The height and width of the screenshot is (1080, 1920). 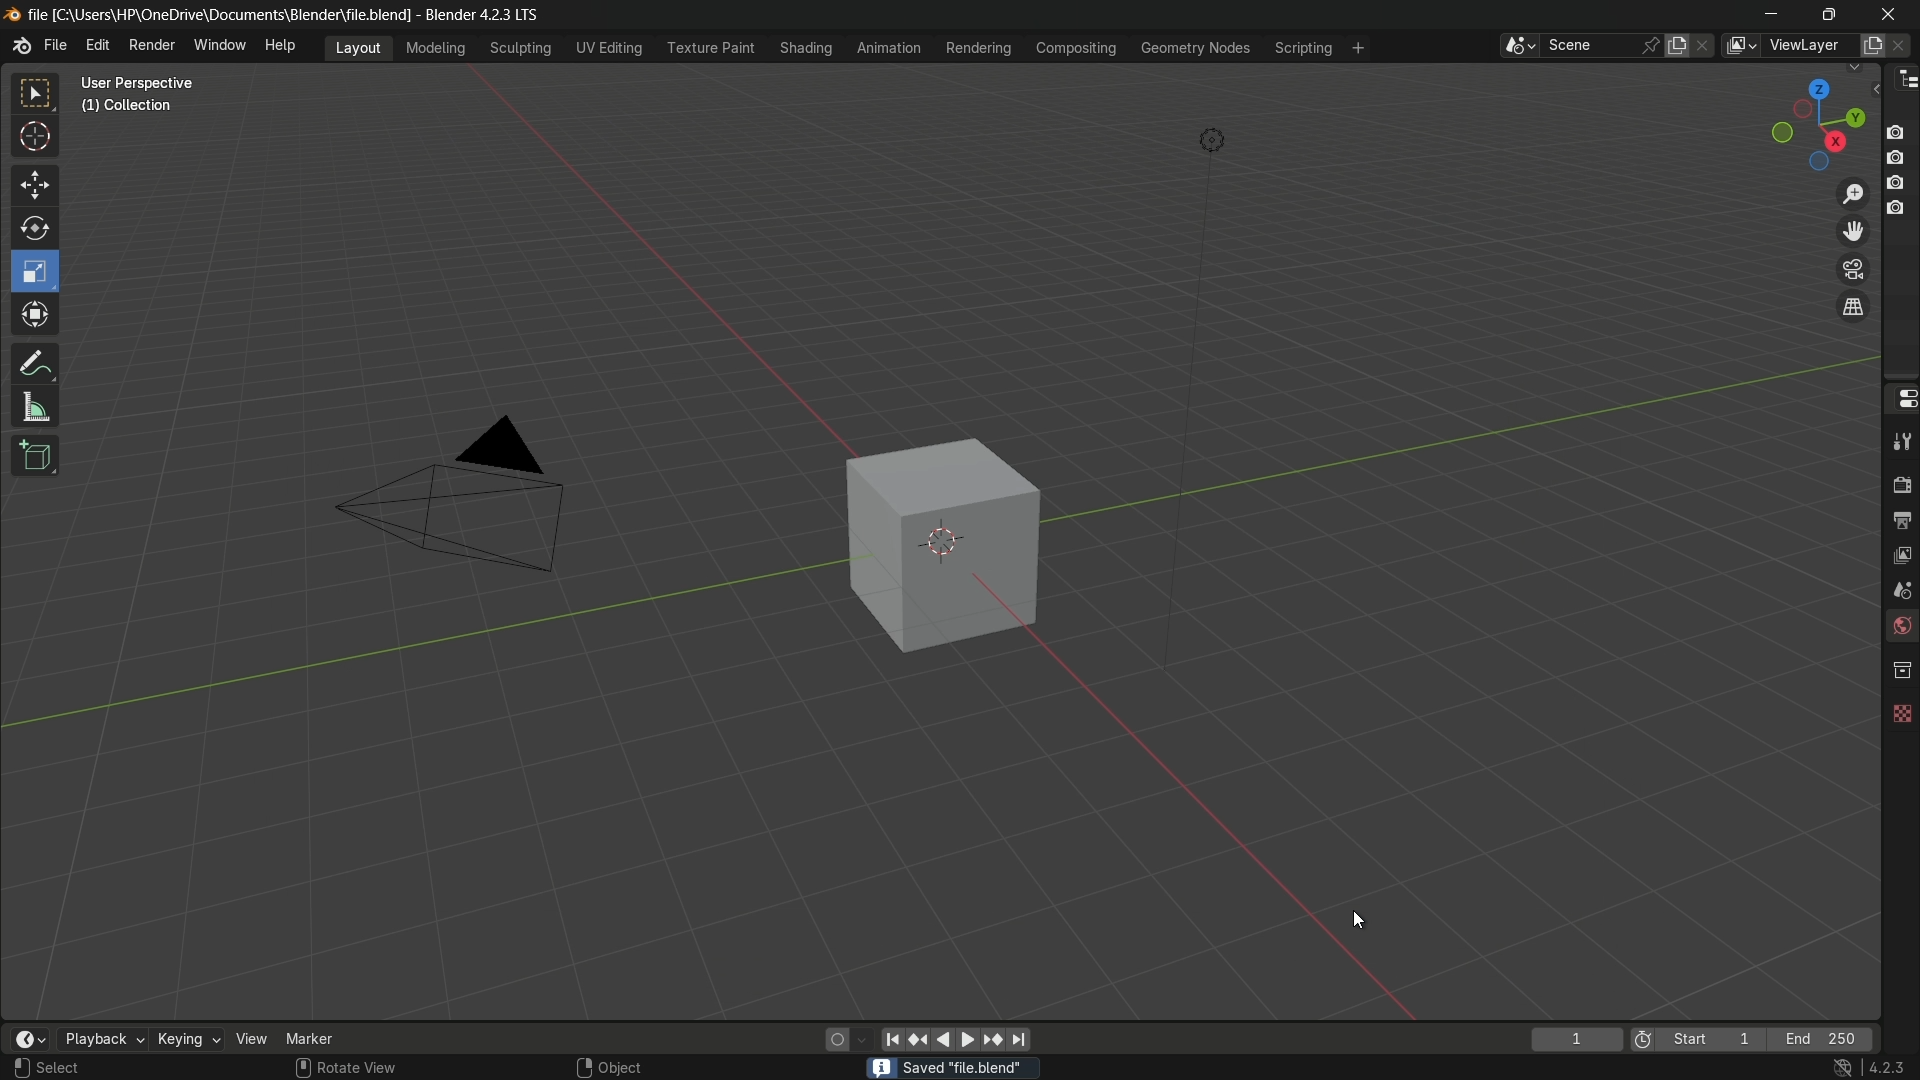 I want to click on render, so click(x=1898, y=482).